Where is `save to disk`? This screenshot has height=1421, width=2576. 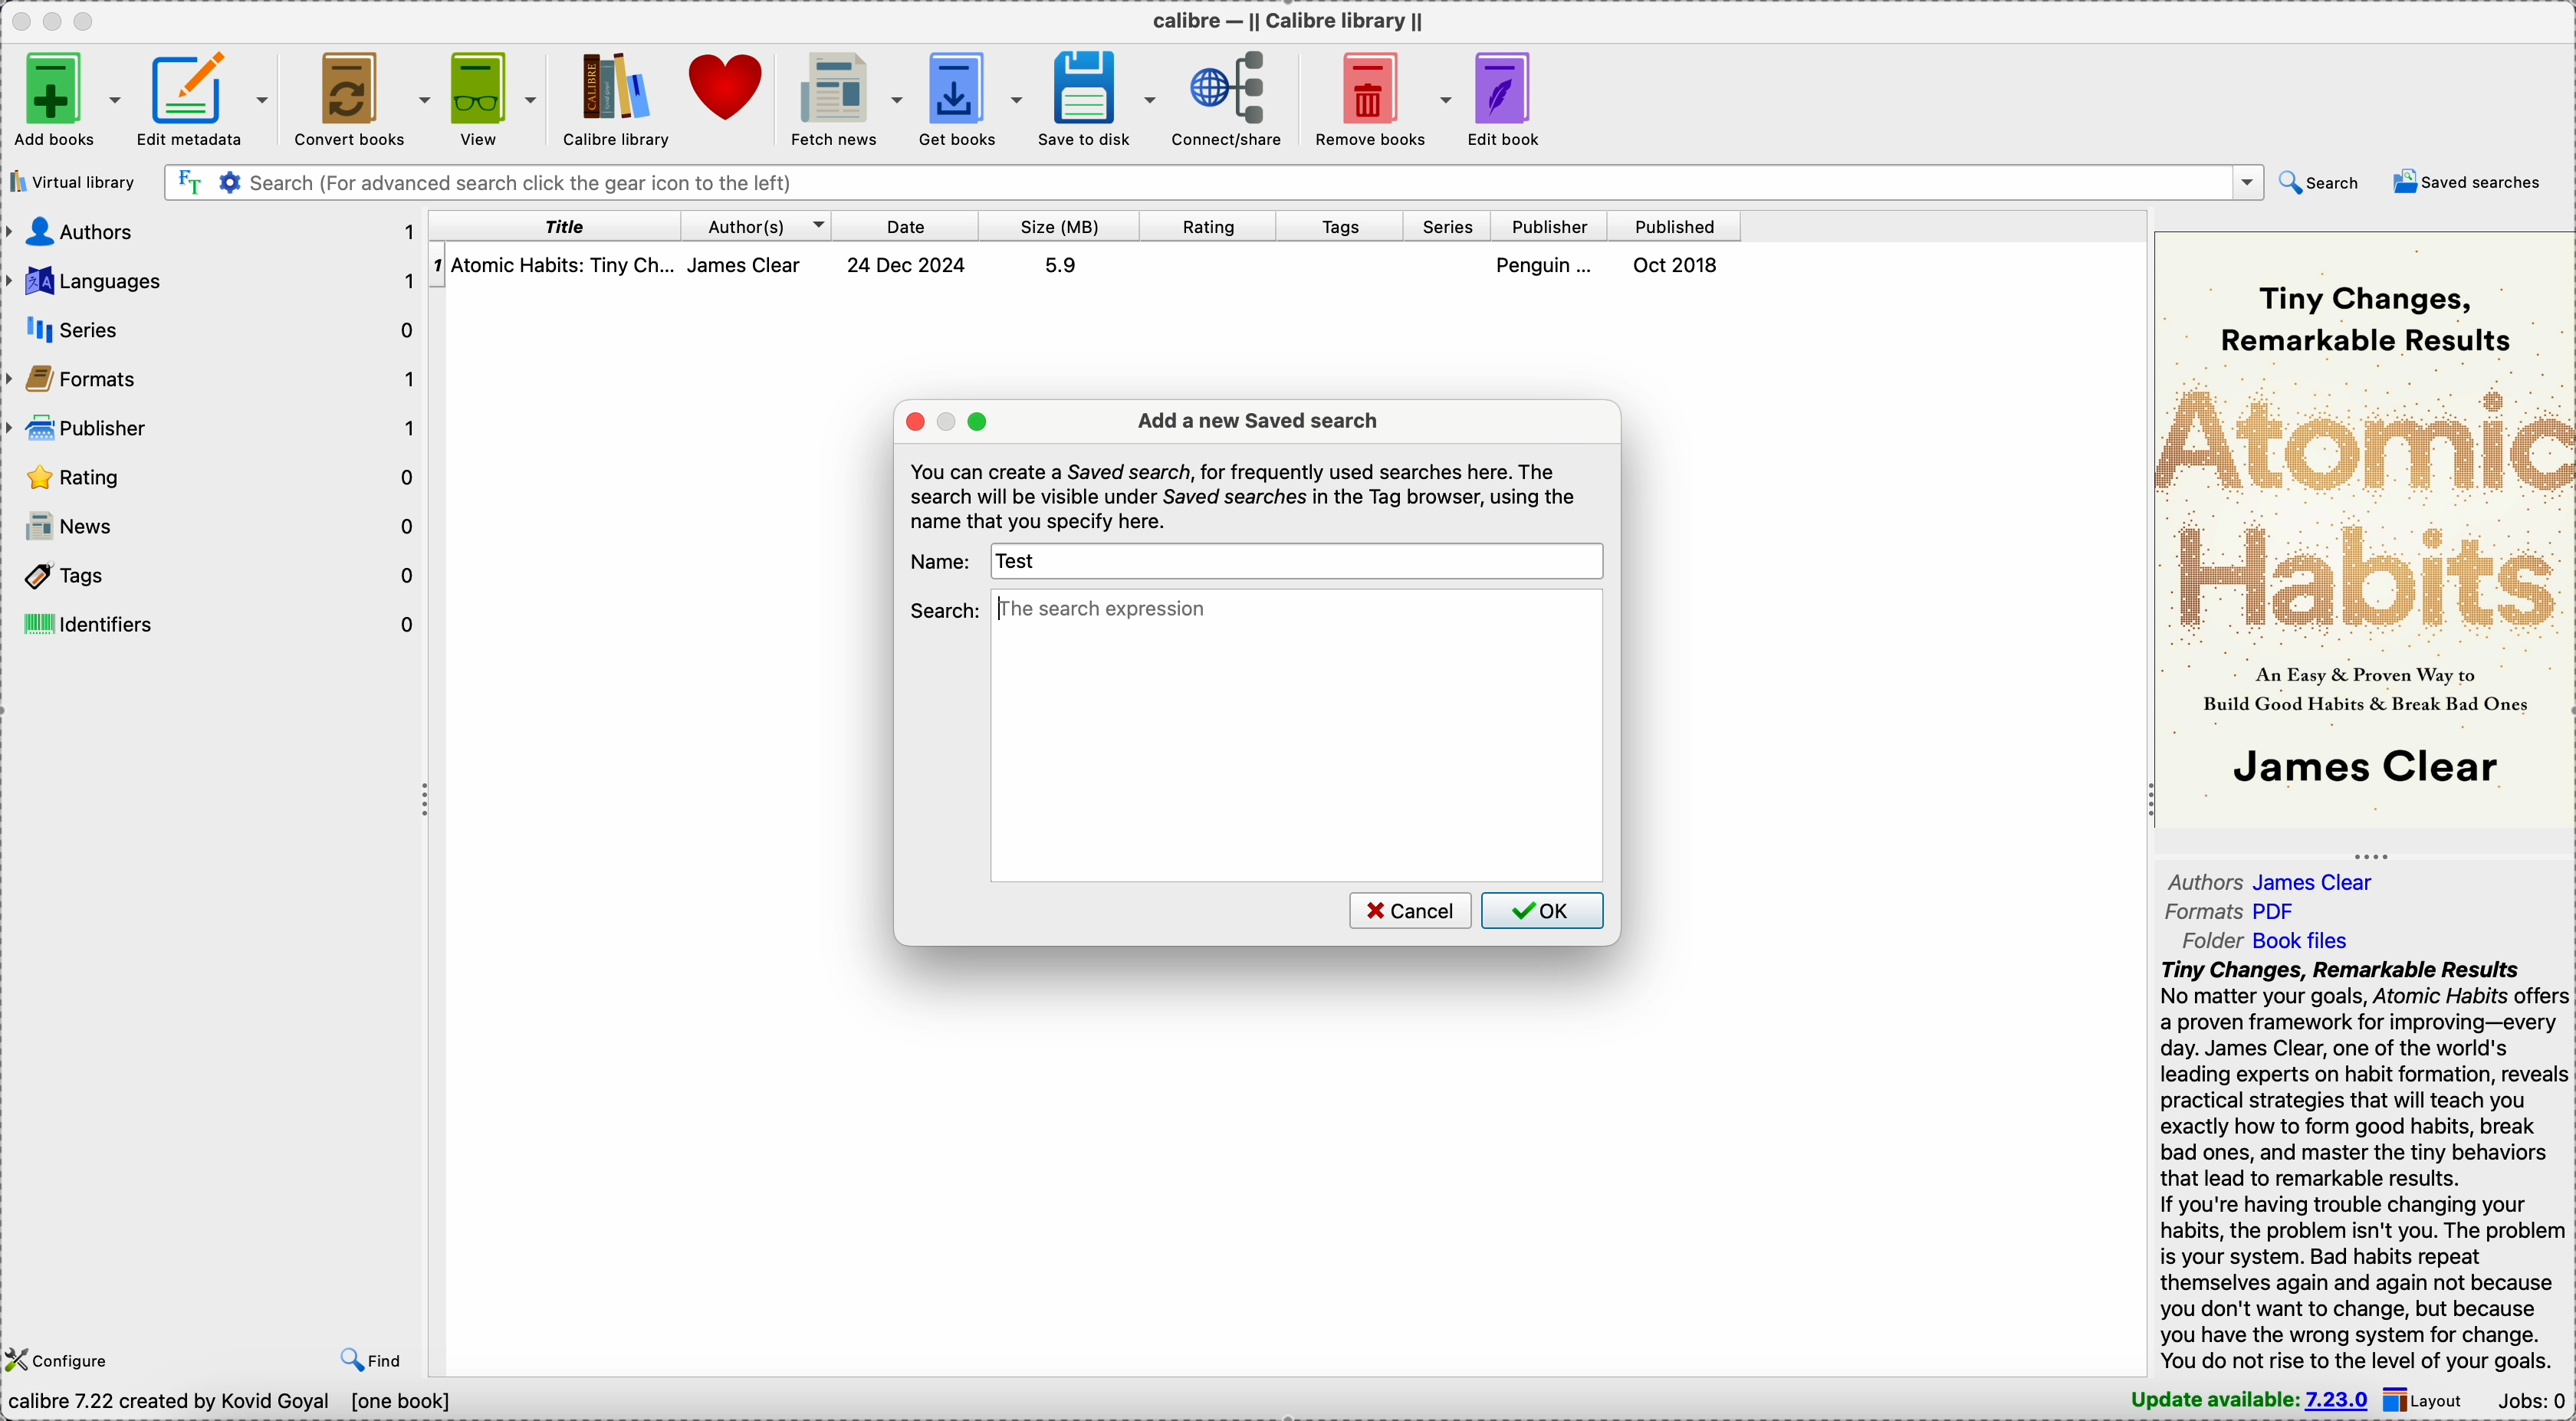 save to disk is located at coordinates (1101, 97).